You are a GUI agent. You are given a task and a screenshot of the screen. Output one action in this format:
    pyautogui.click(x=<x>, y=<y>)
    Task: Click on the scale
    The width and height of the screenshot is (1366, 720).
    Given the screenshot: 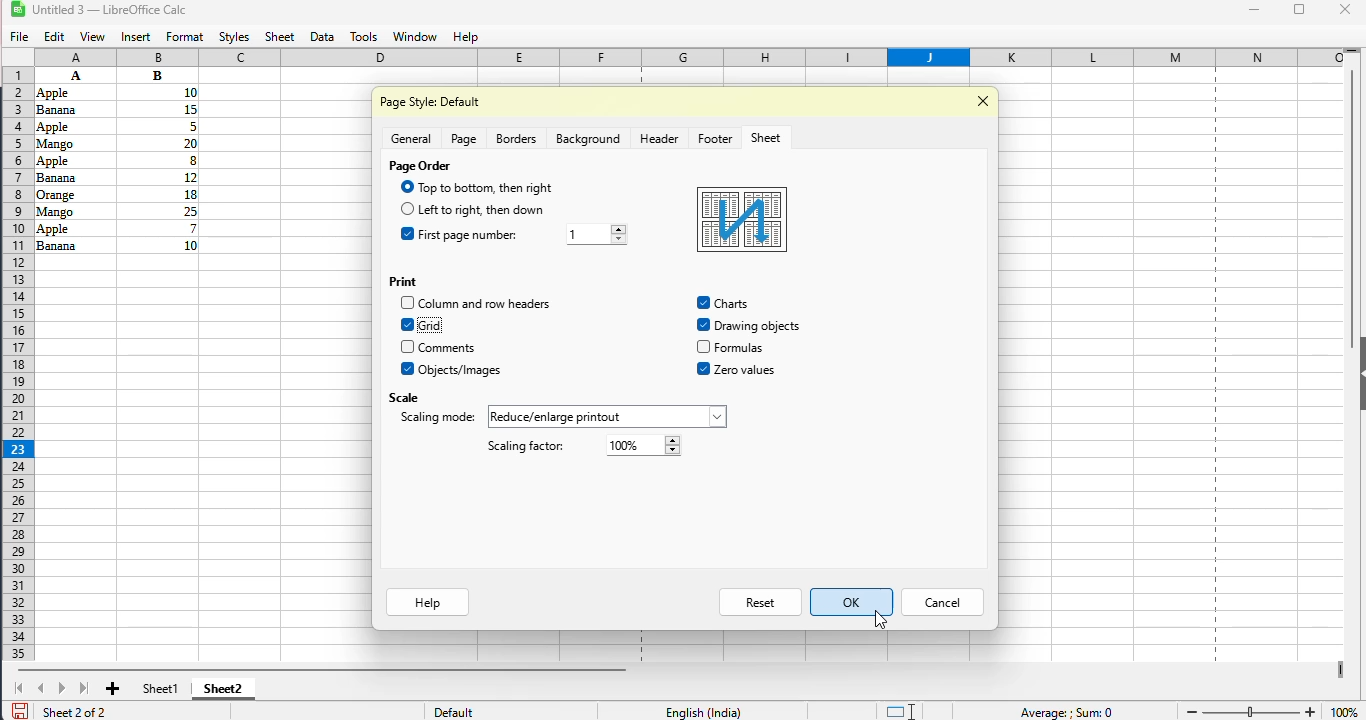 What is the action you would take?
    pyautogui.click(x=403, y=396)
    